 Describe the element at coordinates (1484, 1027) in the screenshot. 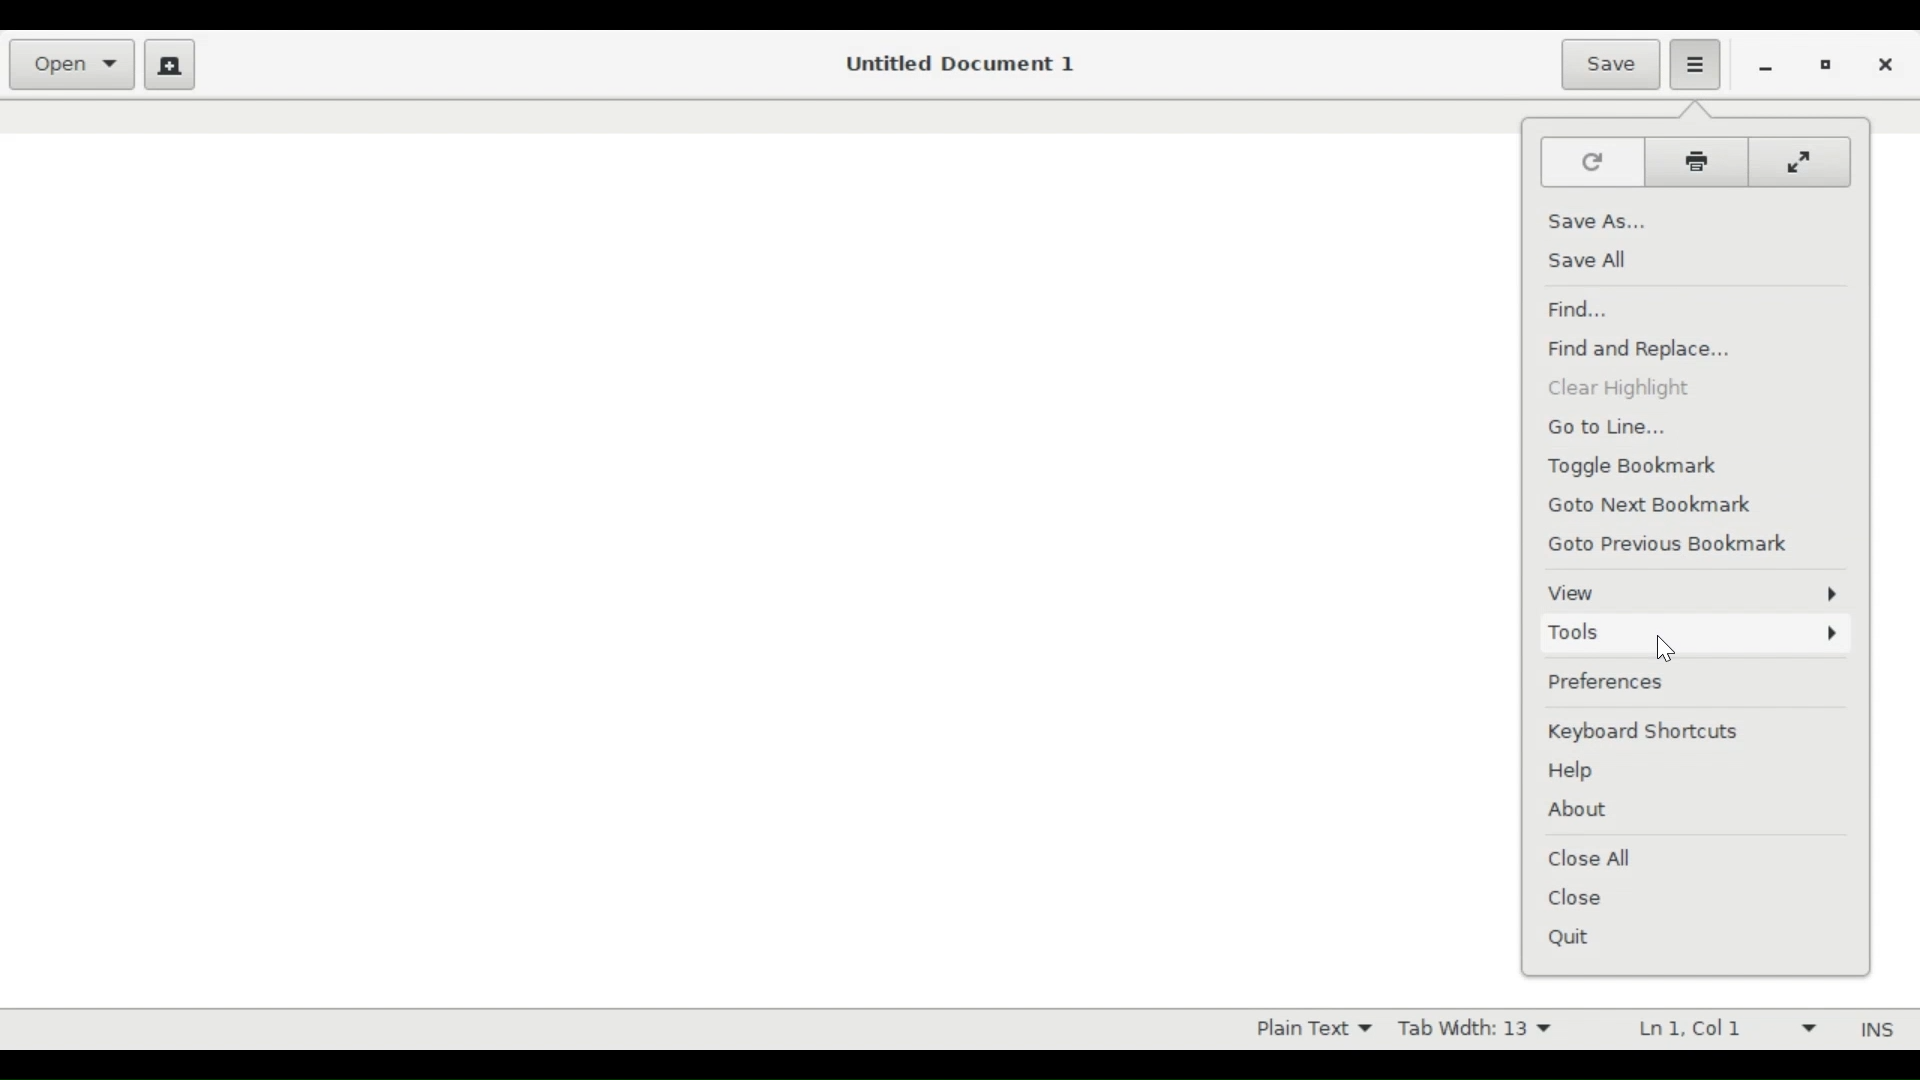

I see `Tab Width 13` at that location.